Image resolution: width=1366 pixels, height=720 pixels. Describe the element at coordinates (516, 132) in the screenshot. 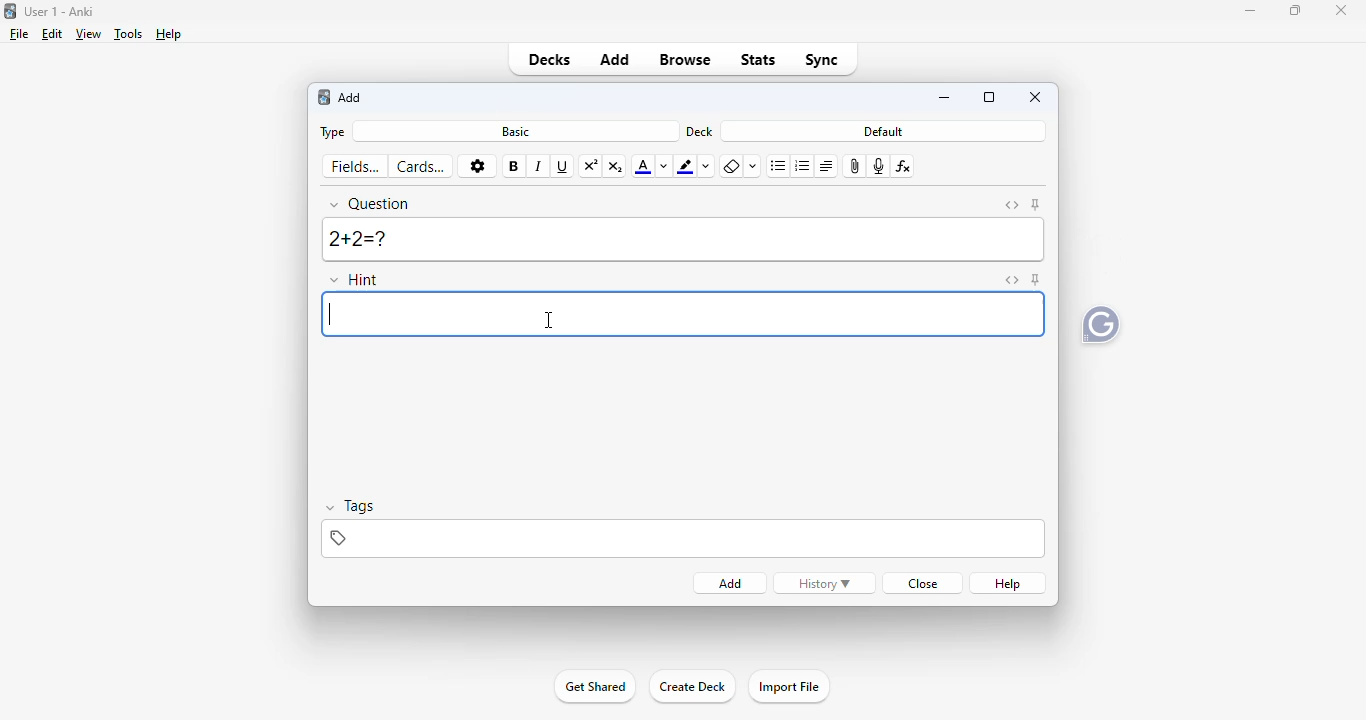

I see `basic` at that location.